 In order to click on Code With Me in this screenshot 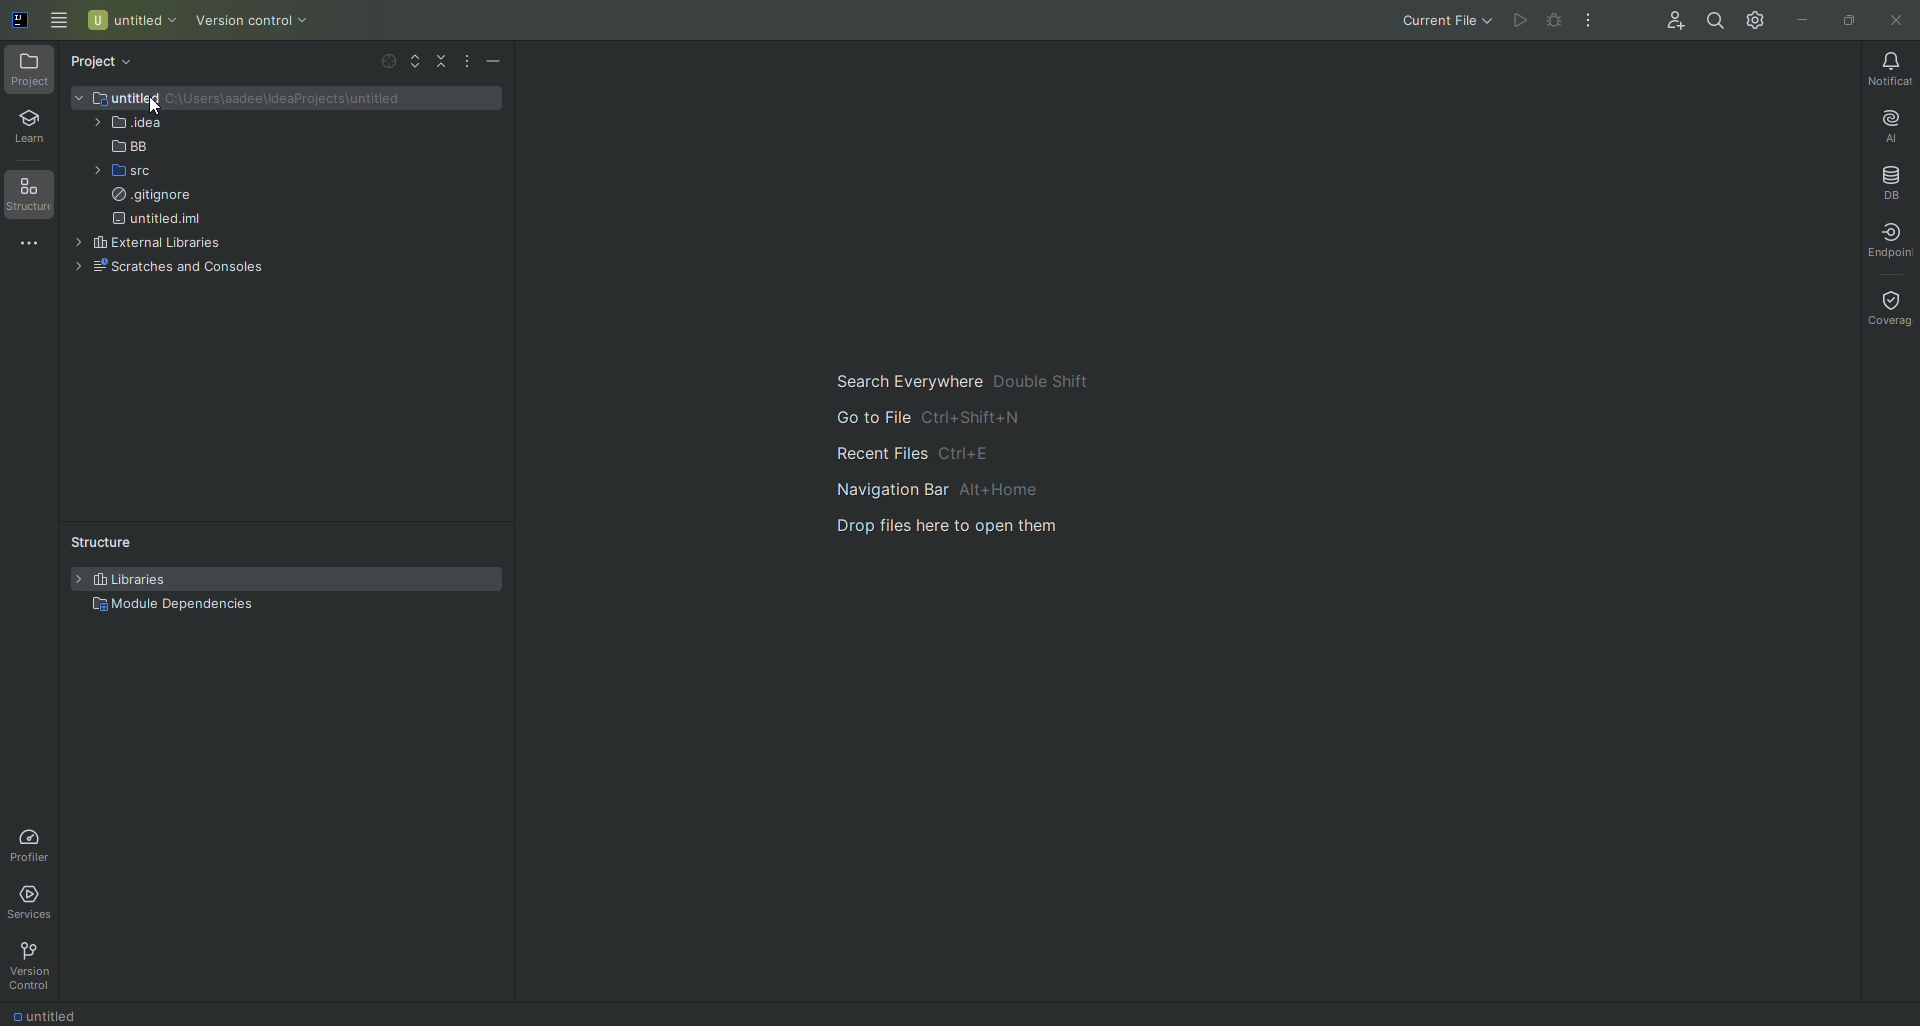, I will do `click(1663, 21)`.